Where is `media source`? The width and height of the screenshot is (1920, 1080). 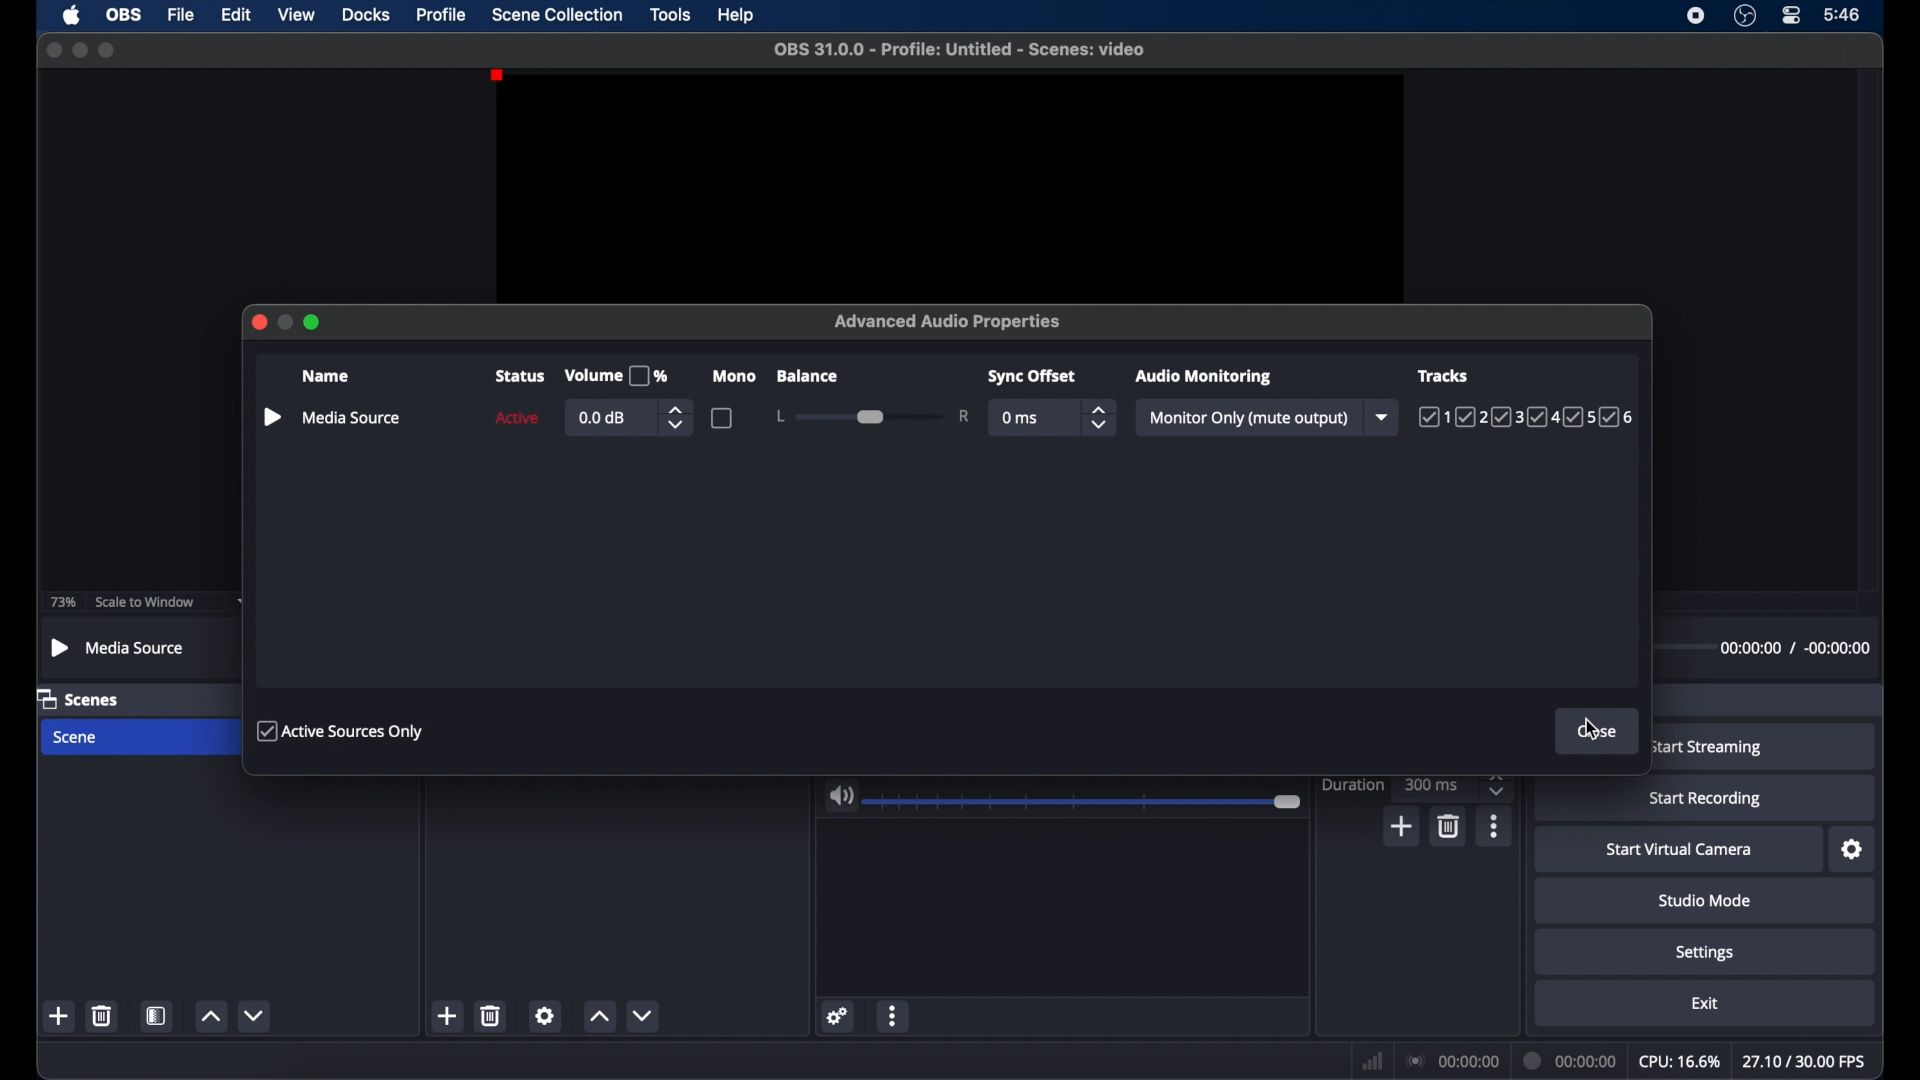
media source is located at coordinates (353, 417).